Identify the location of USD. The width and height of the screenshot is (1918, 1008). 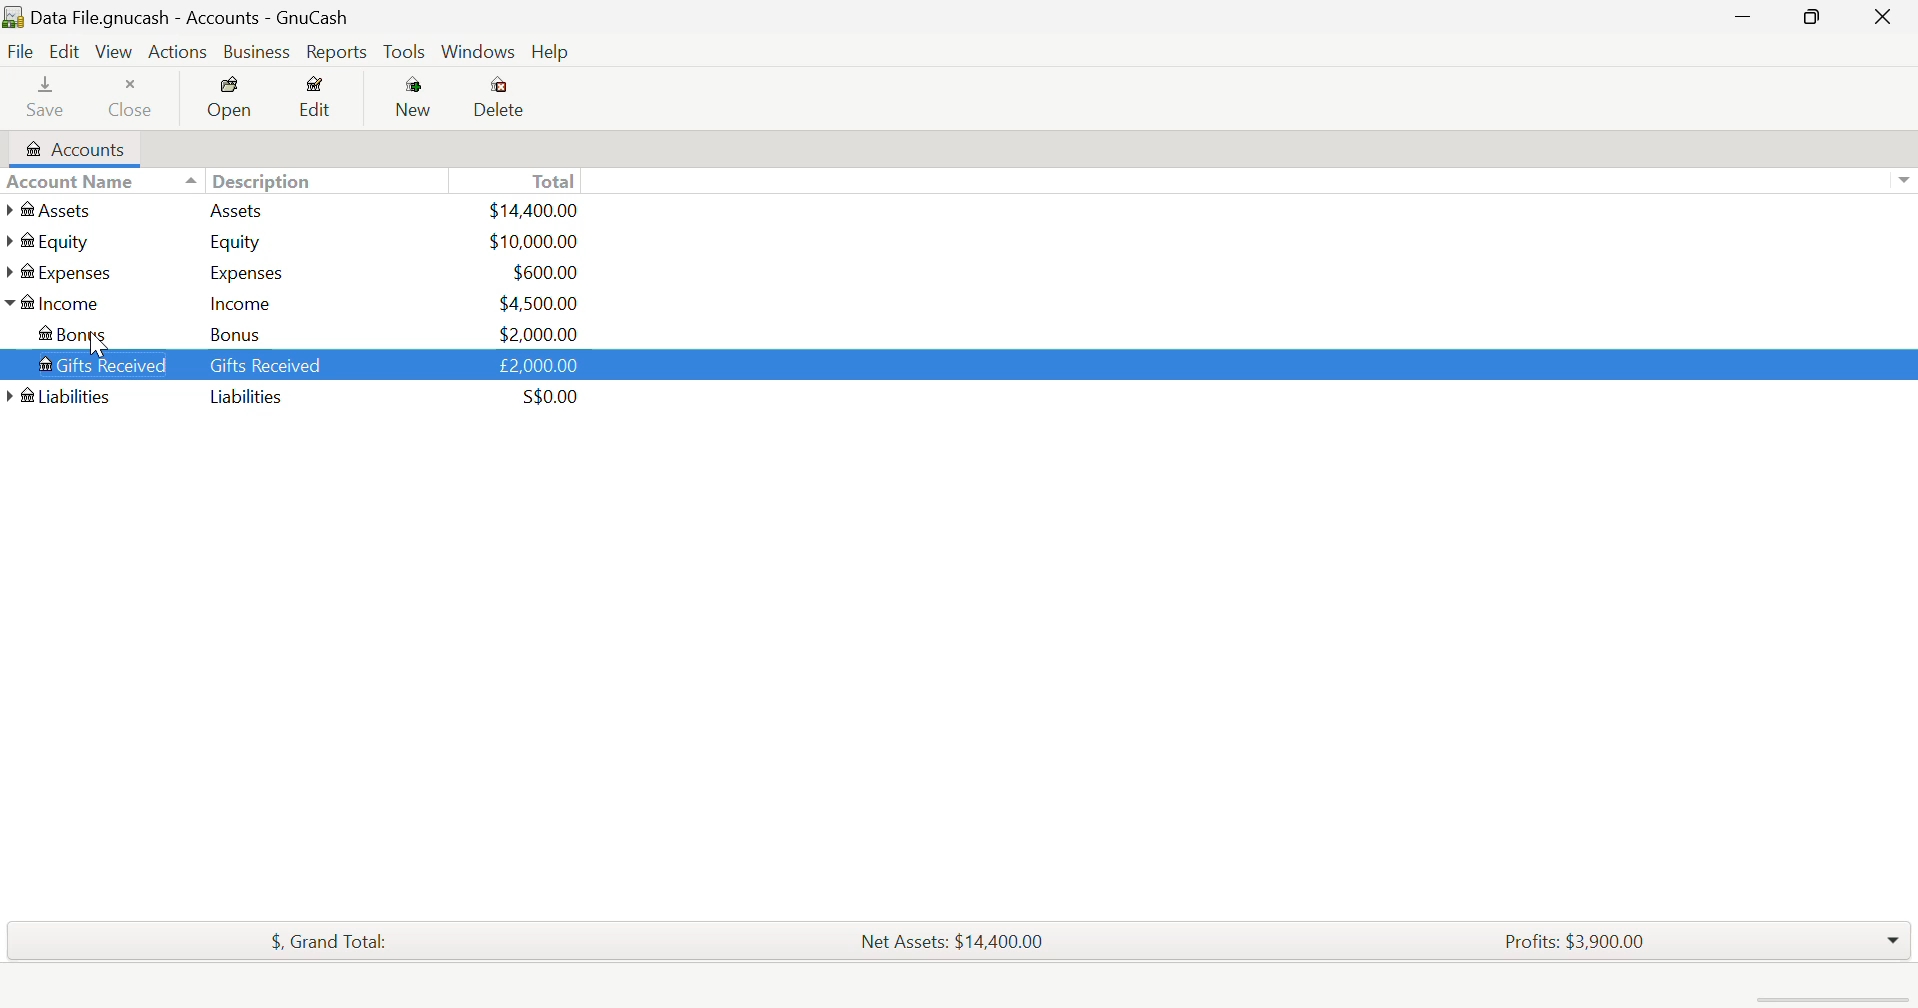
(537, 333).